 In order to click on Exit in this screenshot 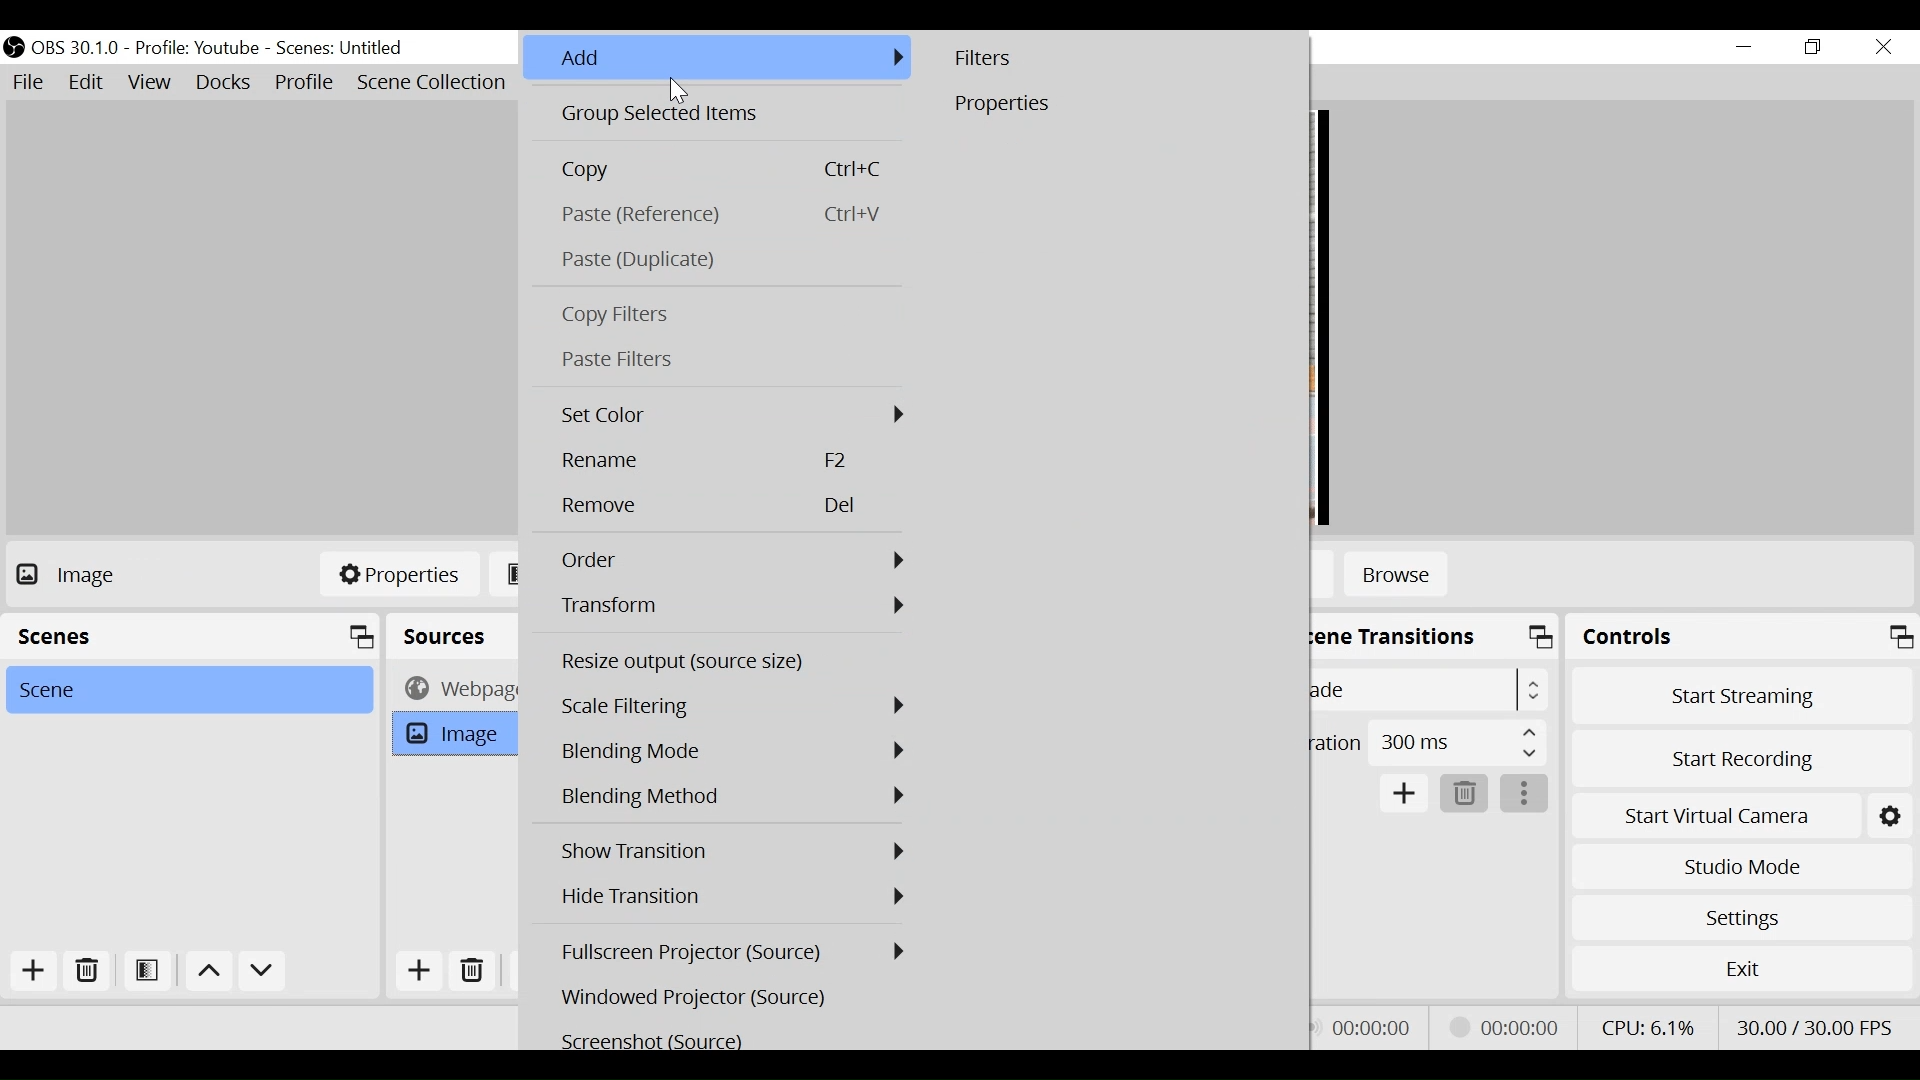, I will do `click(1741, 968)`.